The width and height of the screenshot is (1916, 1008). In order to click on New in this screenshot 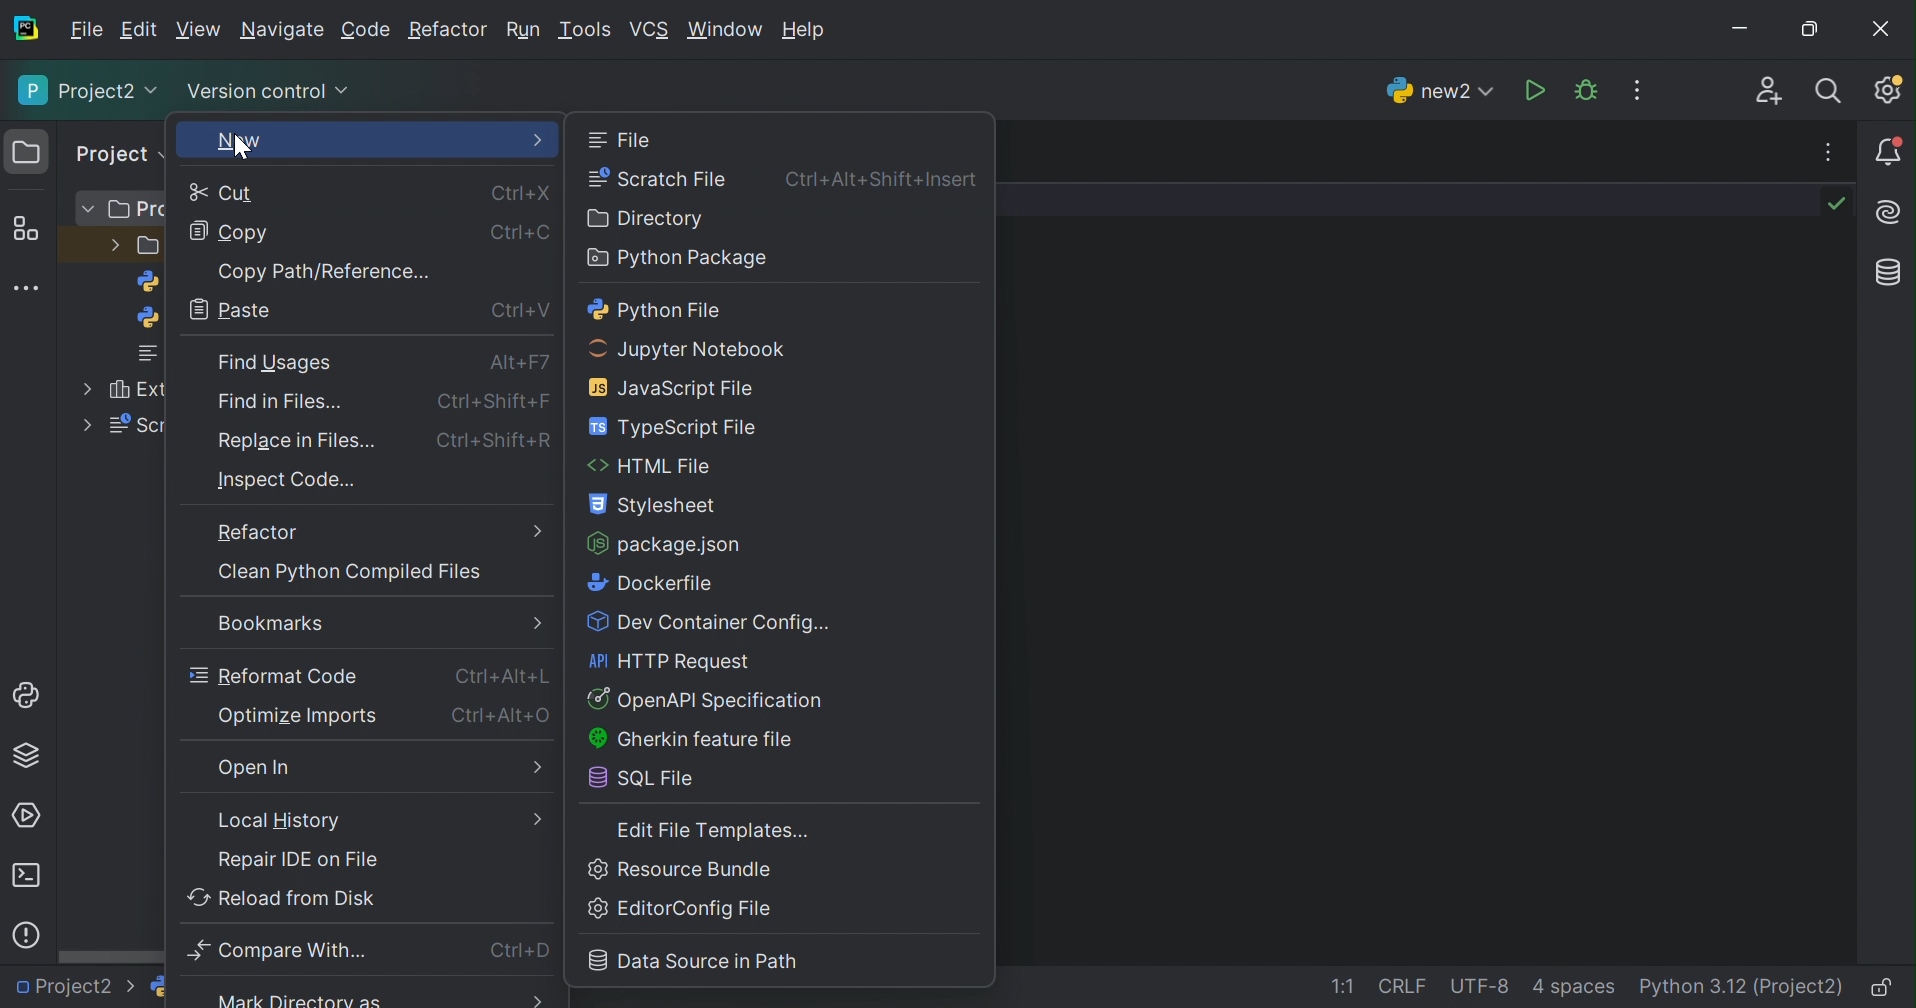, I will do `click(236, 143)`.